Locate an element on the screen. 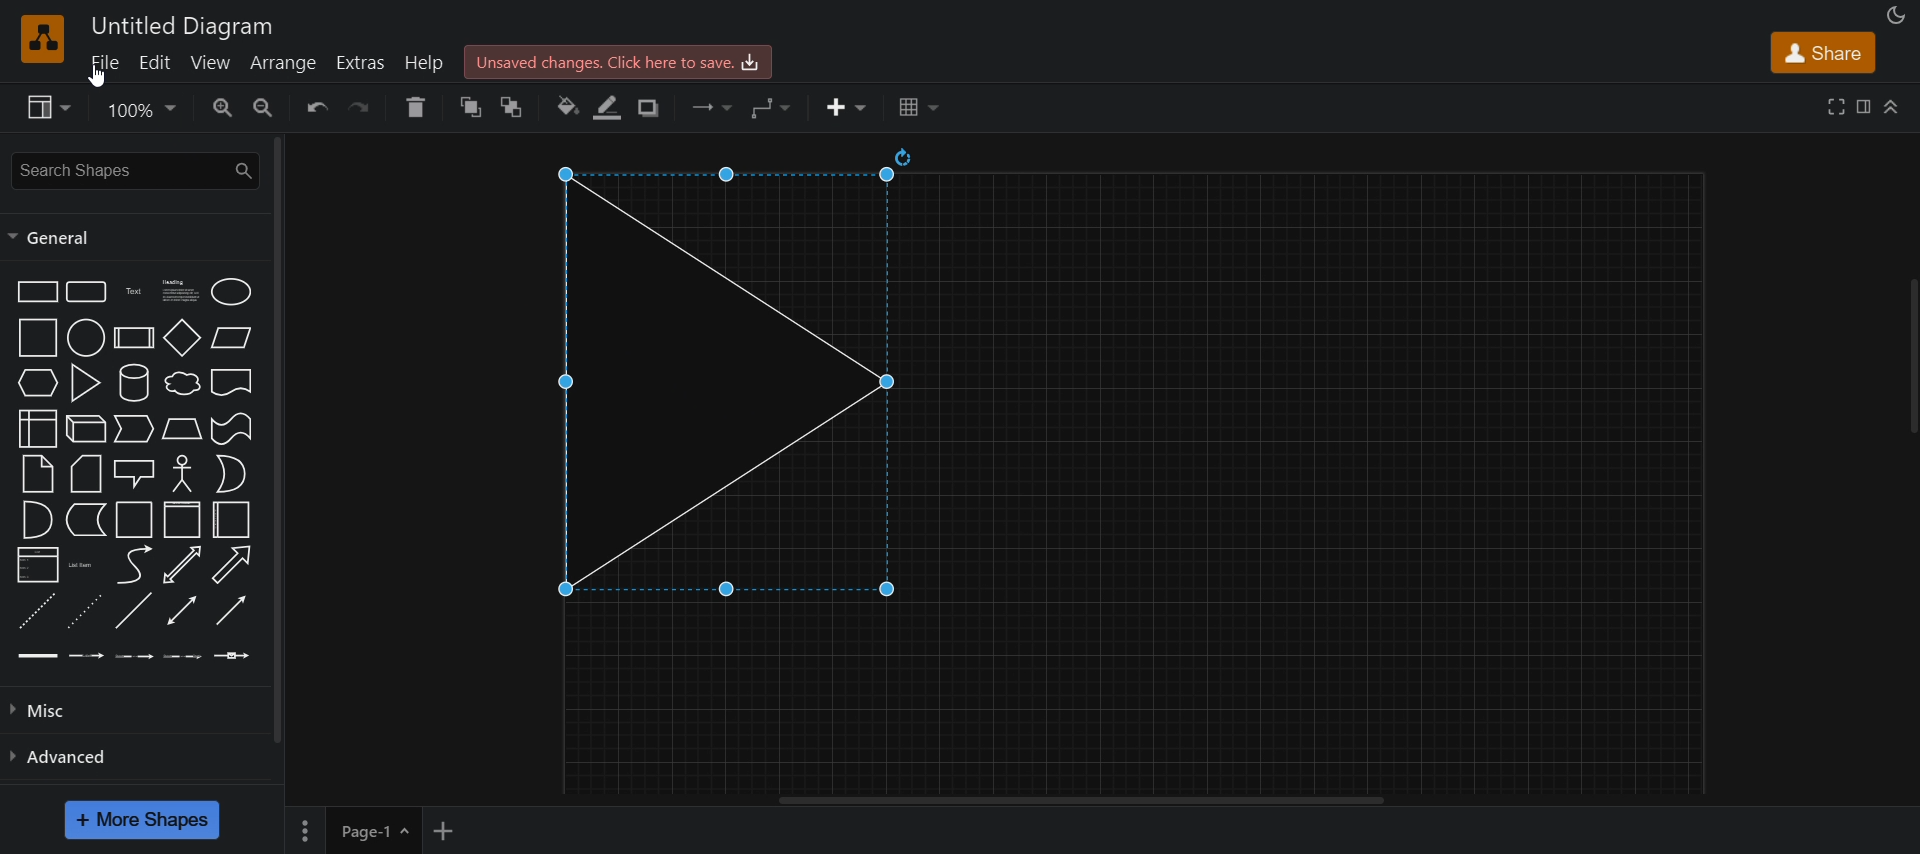 The height and width of the screenshot is (854, 1920). square is located at coordinates (39, 337).